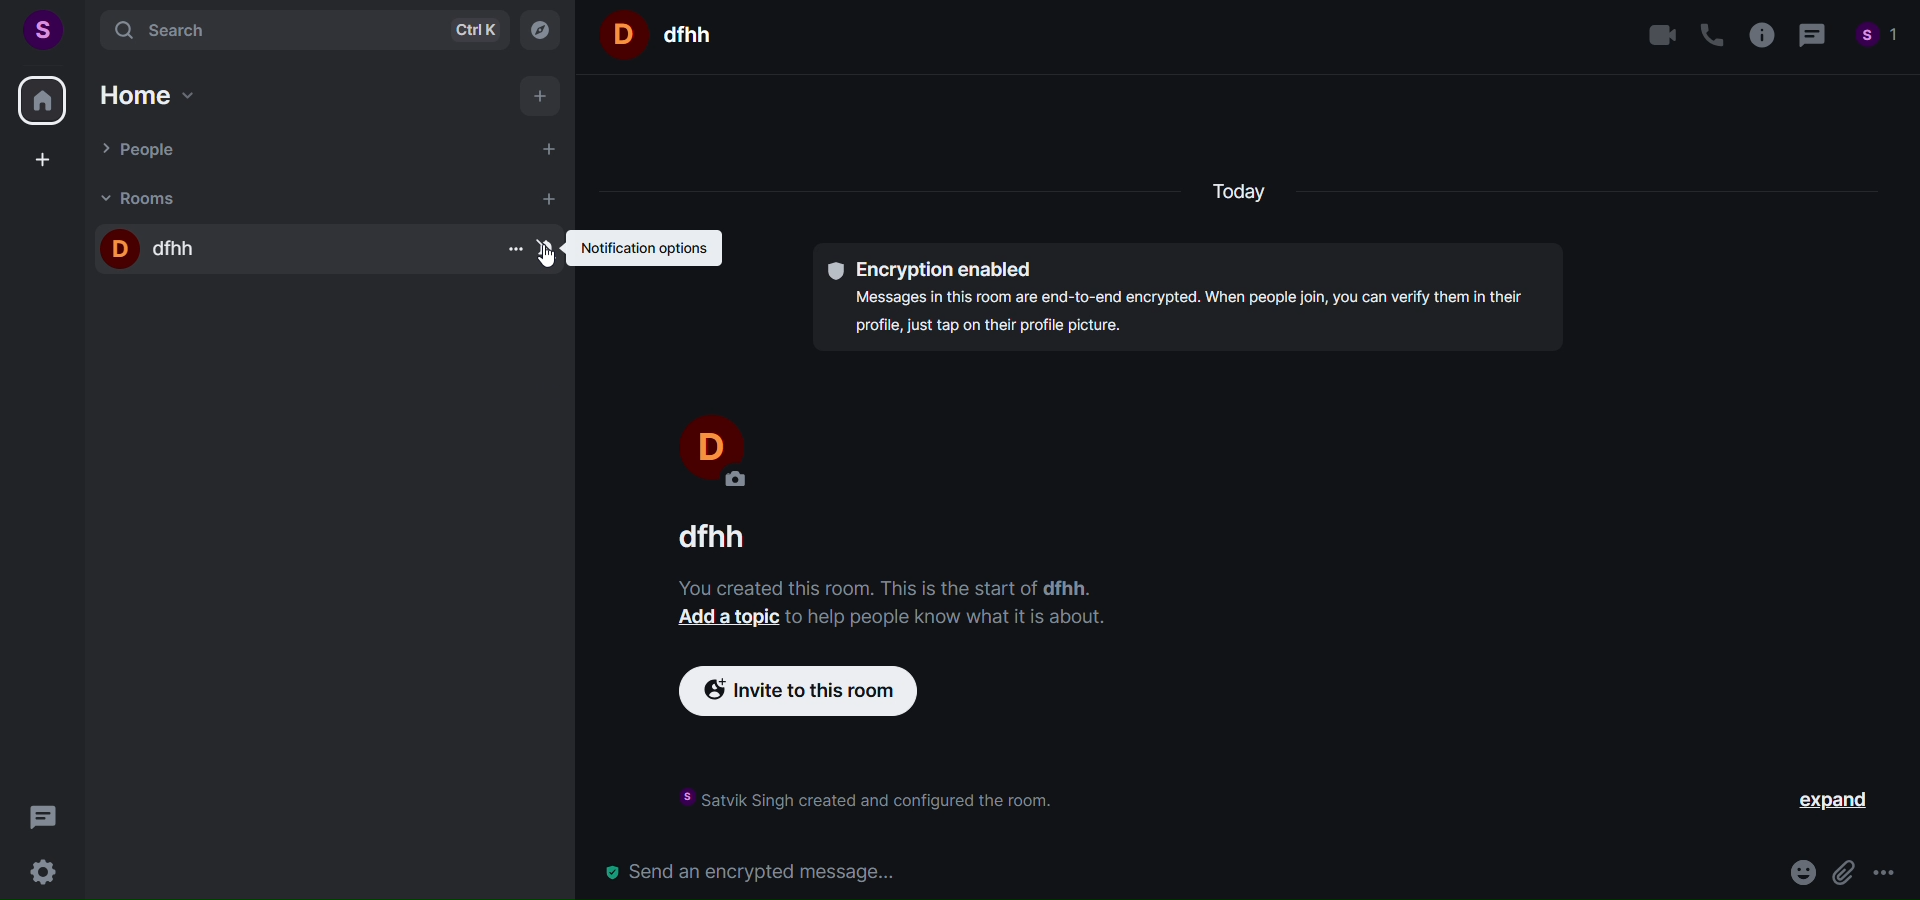 The width and height of the screenshot is (1920, 900). I want to click on user, so click(44, 30).